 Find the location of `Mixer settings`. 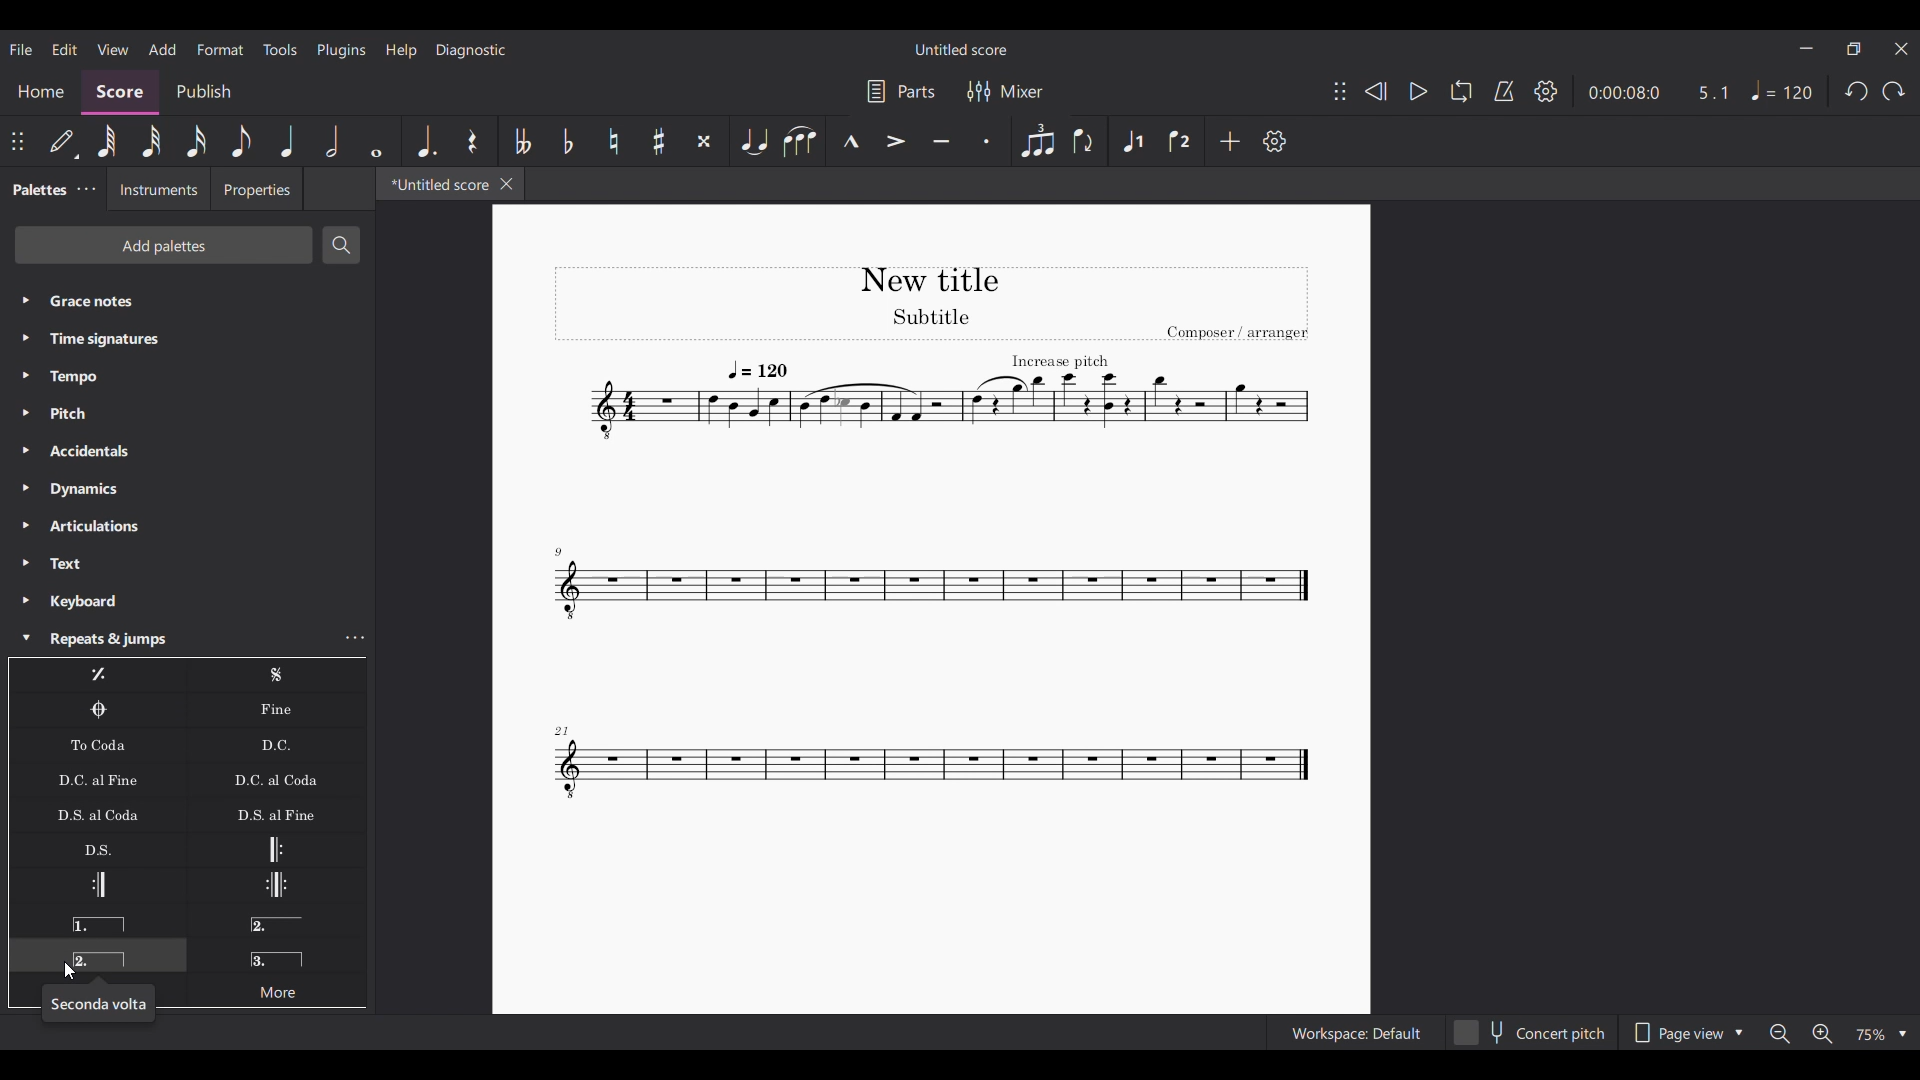

Mixer settings is located at coordinates (1006, 91).